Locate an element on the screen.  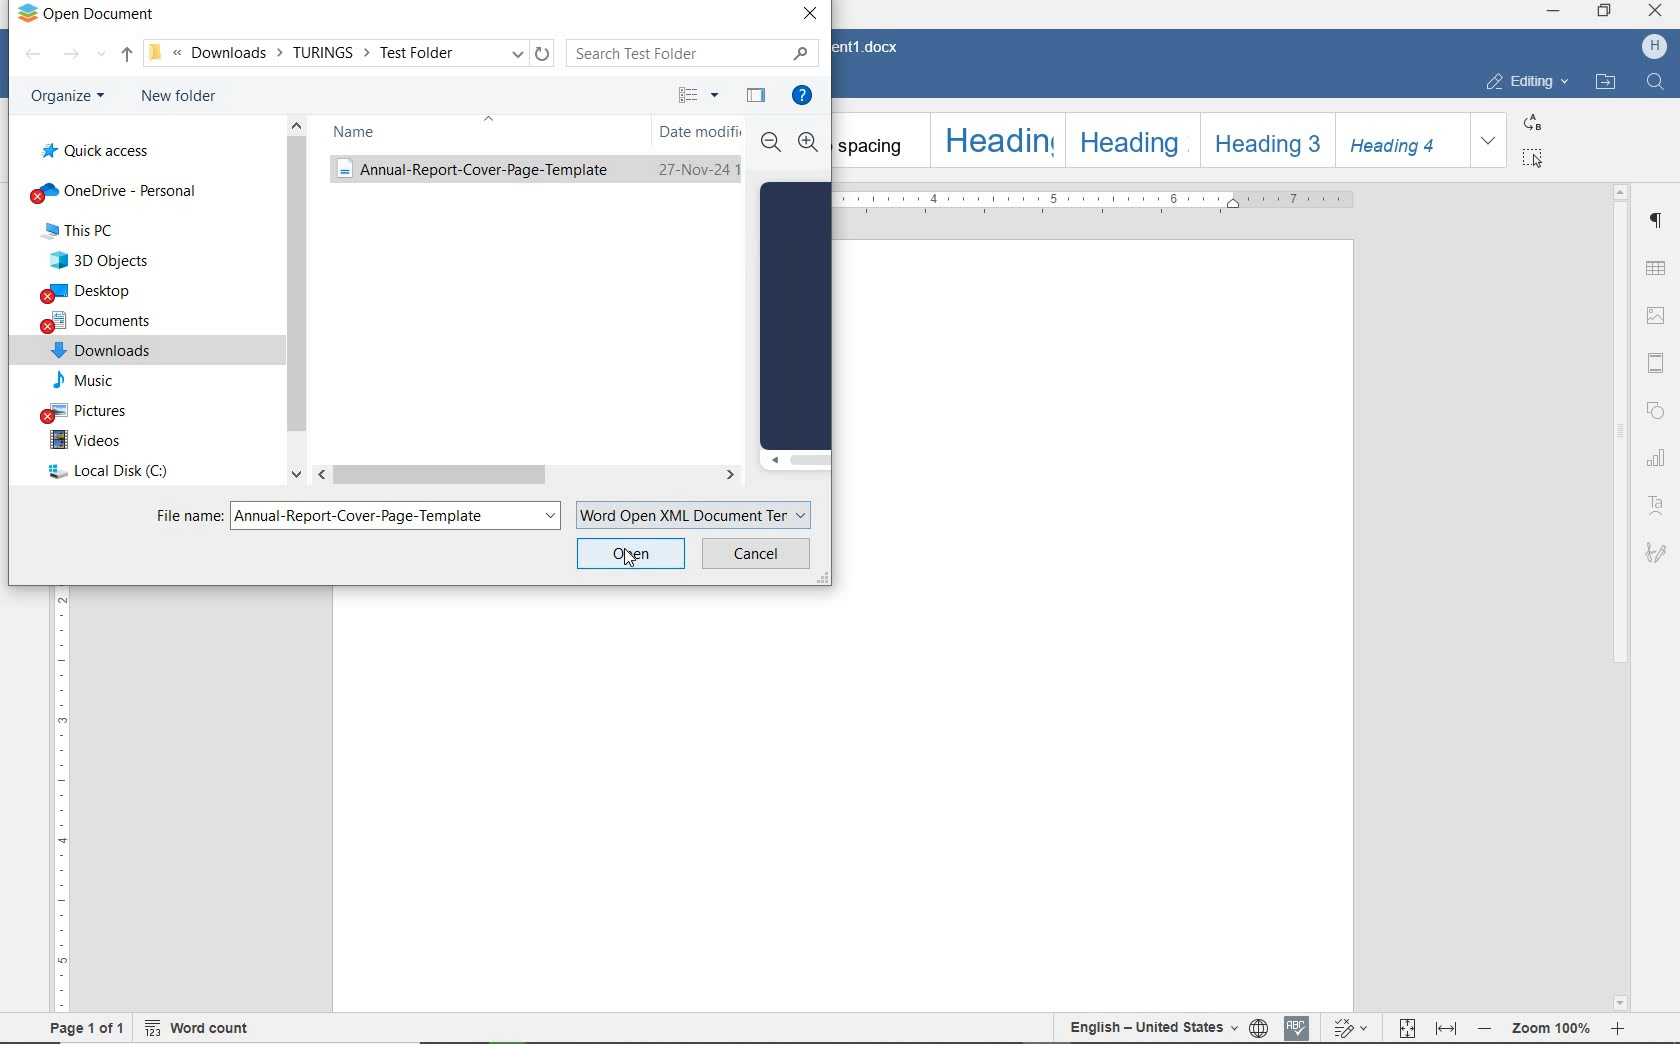
quick access is located at coordinates (92, 151).